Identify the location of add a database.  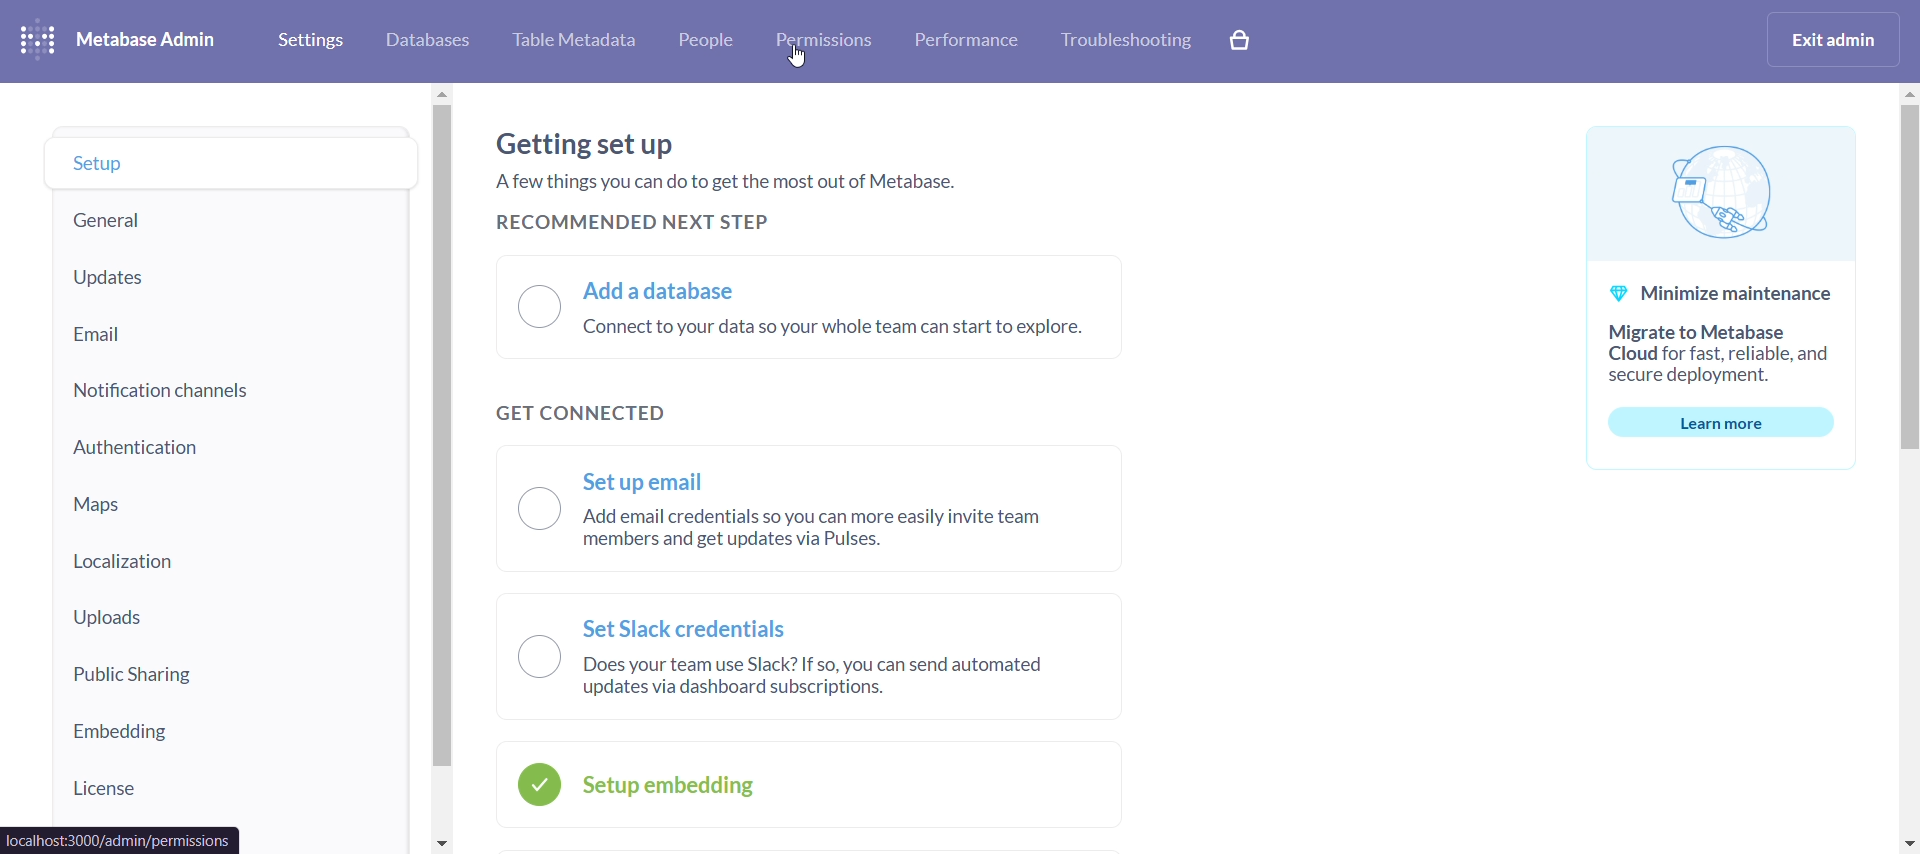
(807, 306).